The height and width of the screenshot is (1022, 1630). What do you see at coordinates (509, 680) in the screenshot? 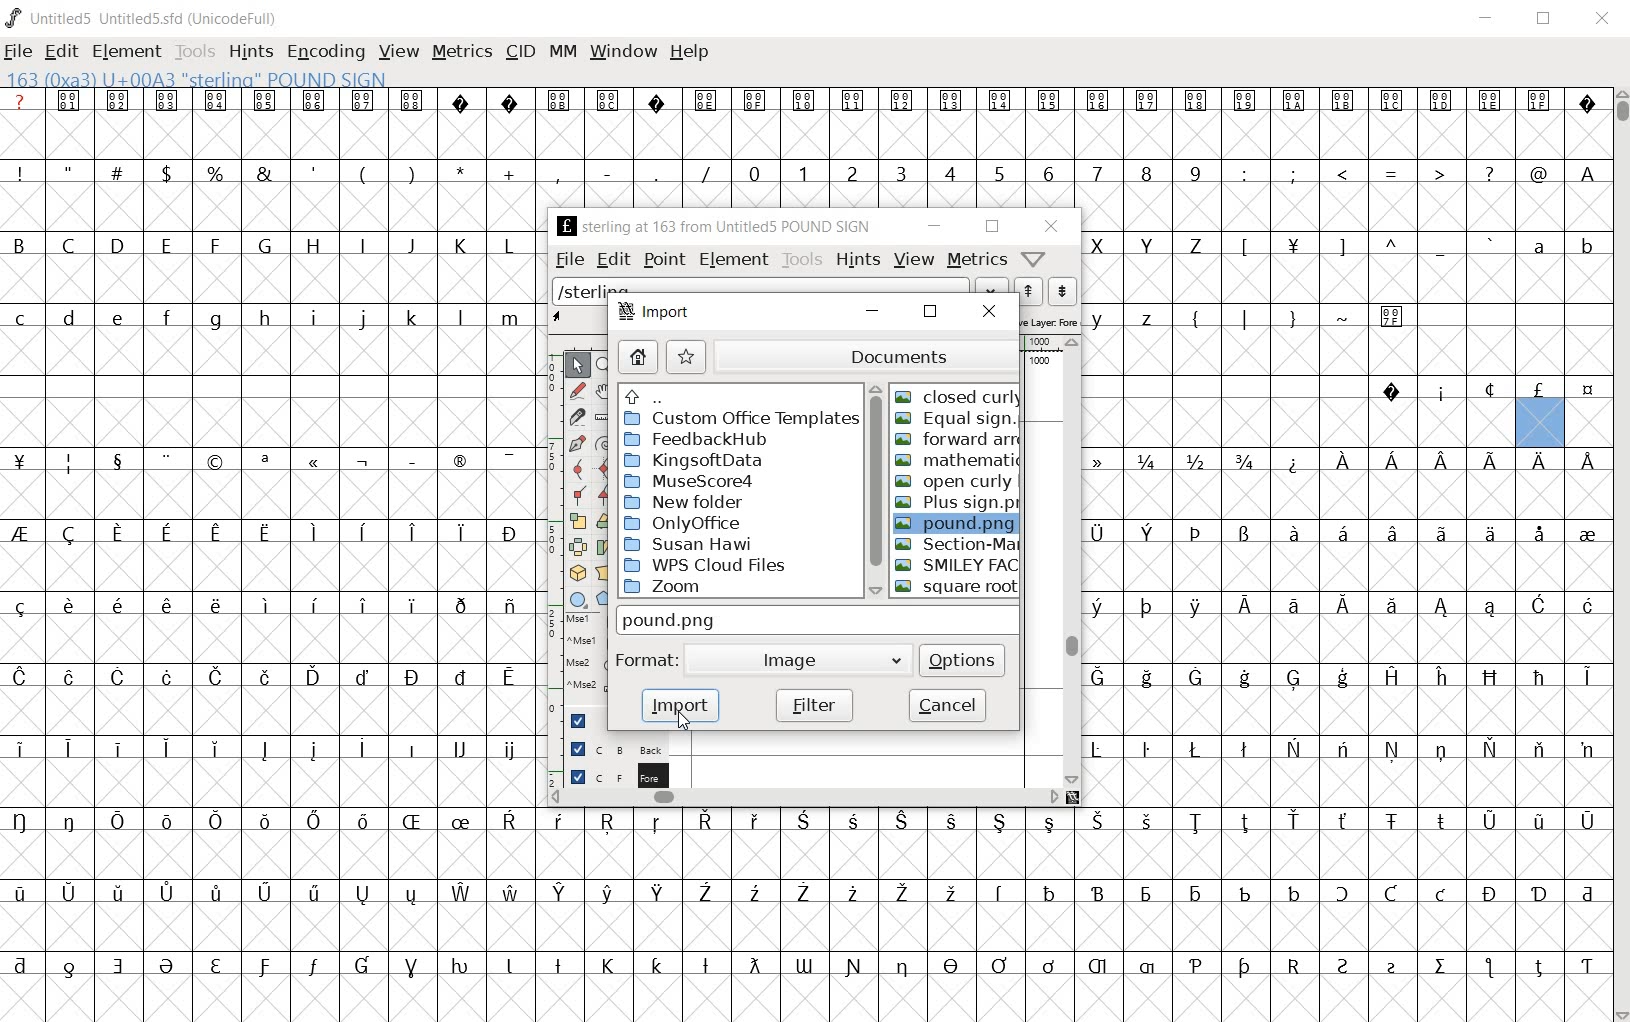
I see `Symbol` at bounding box center [509, 680].